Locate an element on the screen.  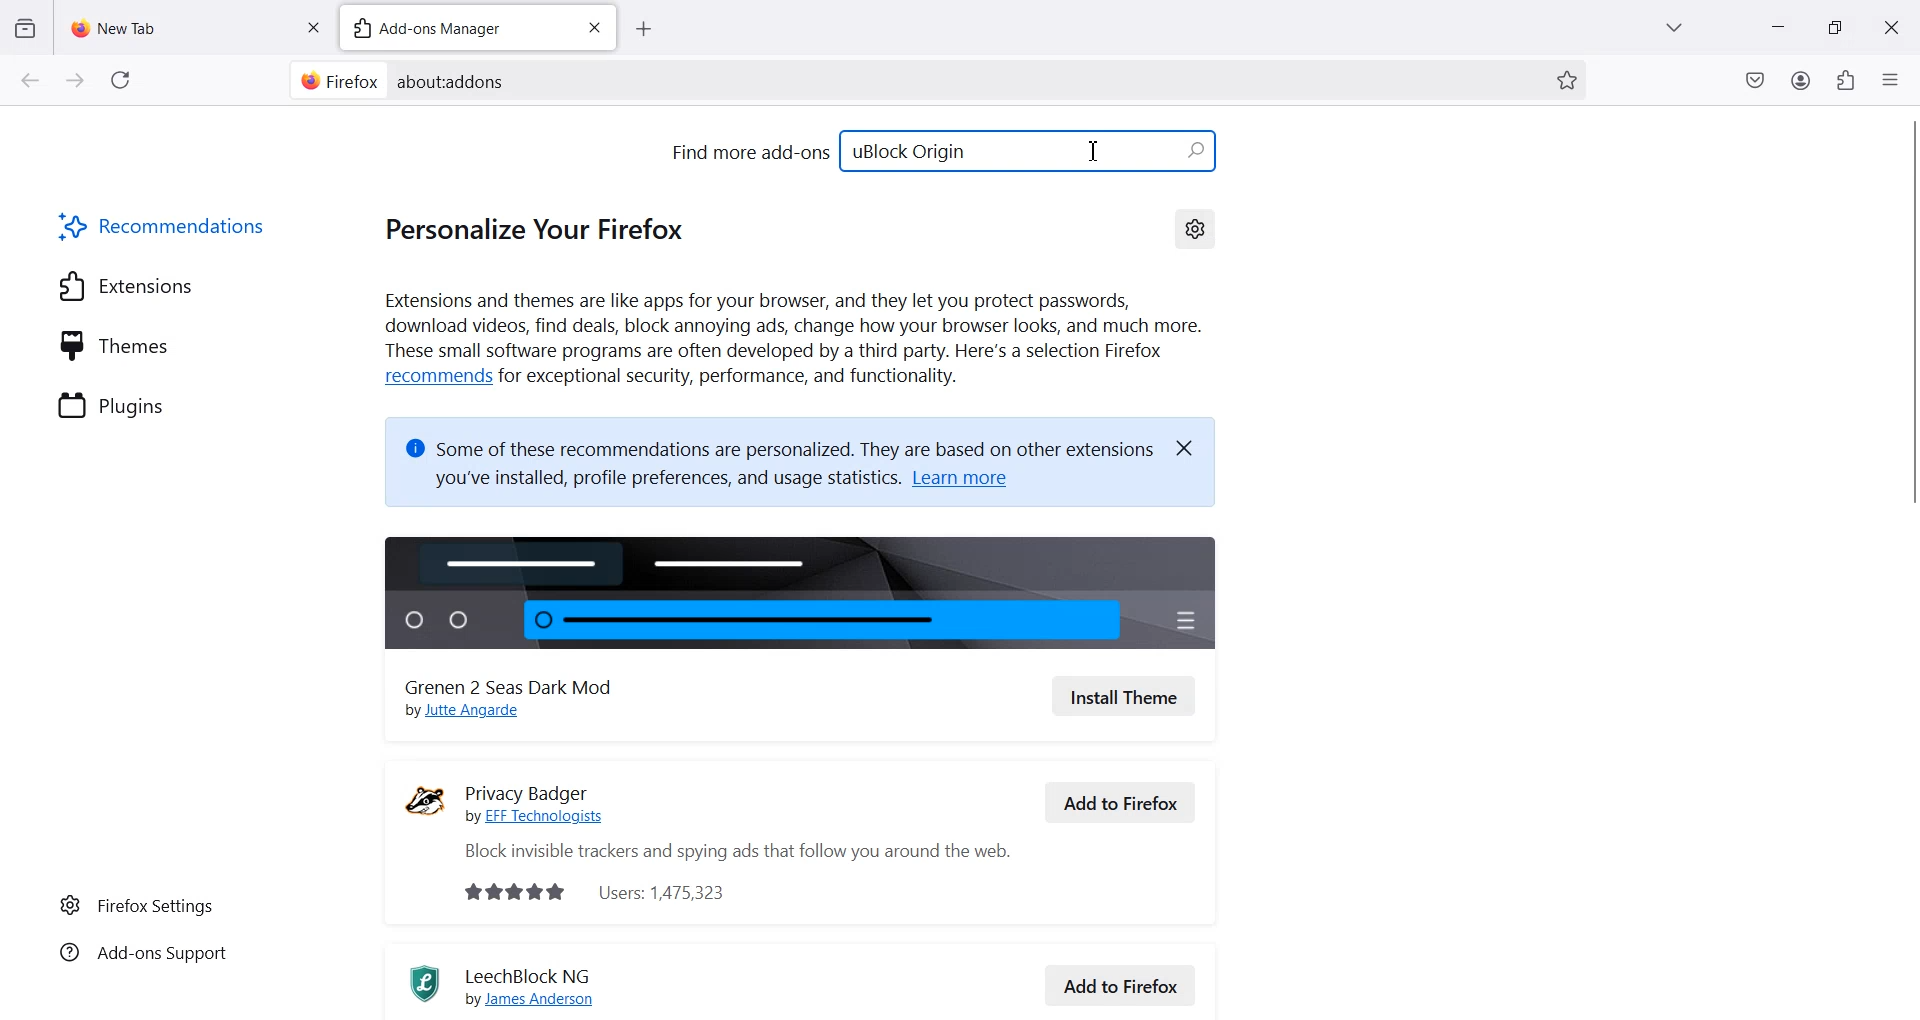
Text Cursor is located at coordinates (1094, 151).